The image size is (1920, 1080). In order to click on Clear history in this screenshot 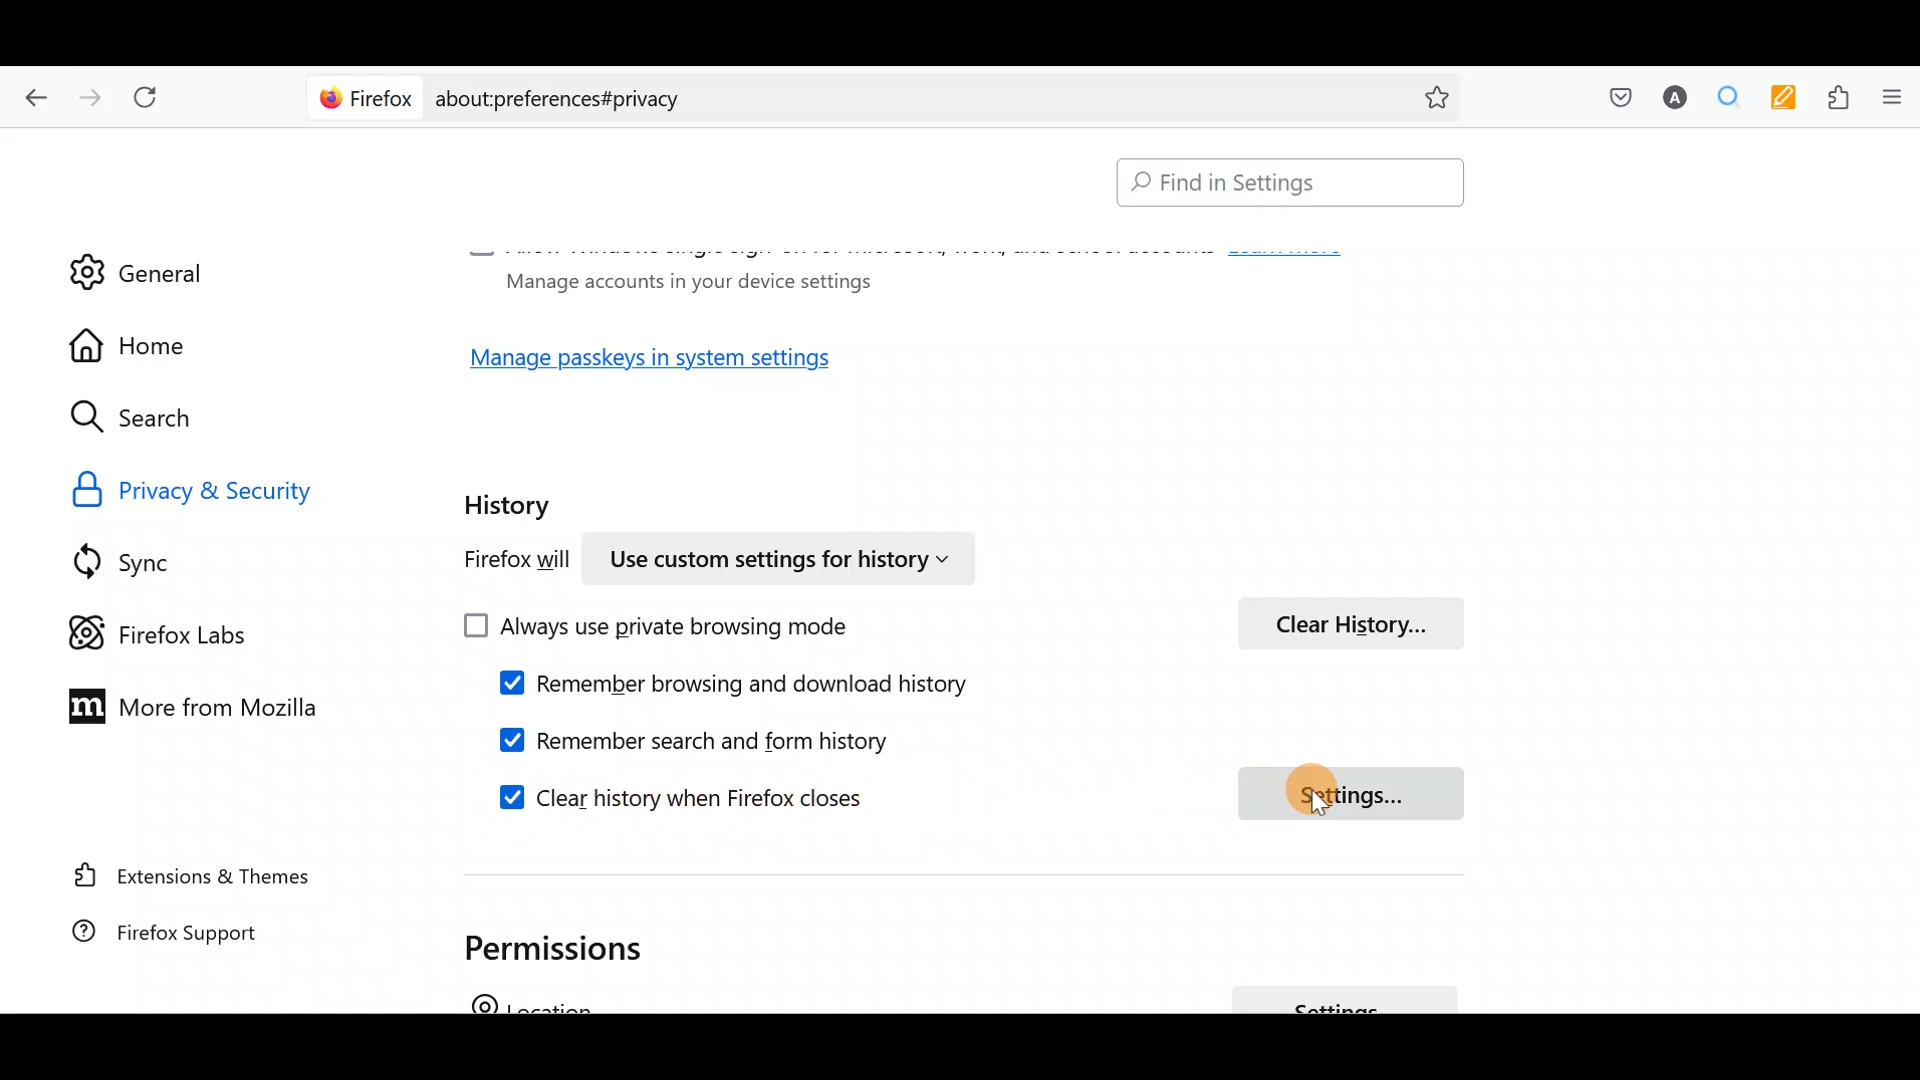, I will do `click(1360, 621)`.